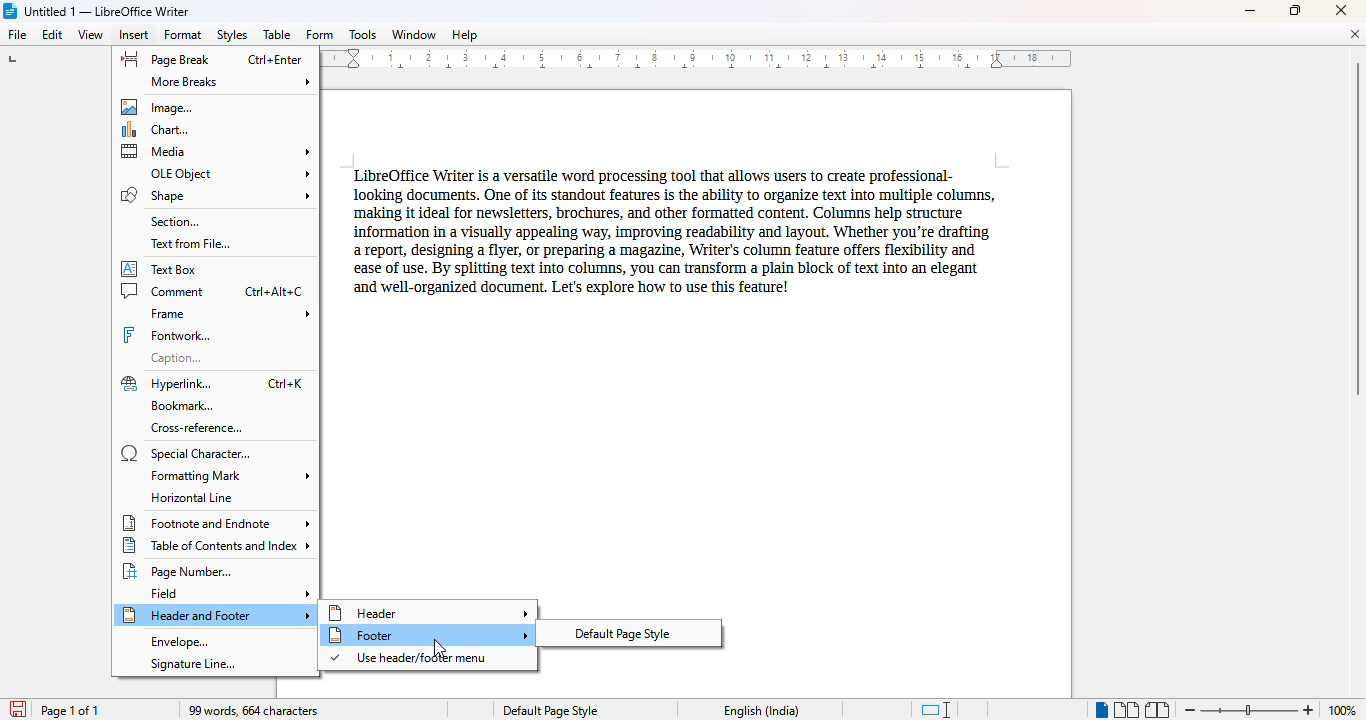 This screenshot has height=720, width=1366. Describe the element at coordinates (414, 34) in the screenshot. I see `window` at that location.